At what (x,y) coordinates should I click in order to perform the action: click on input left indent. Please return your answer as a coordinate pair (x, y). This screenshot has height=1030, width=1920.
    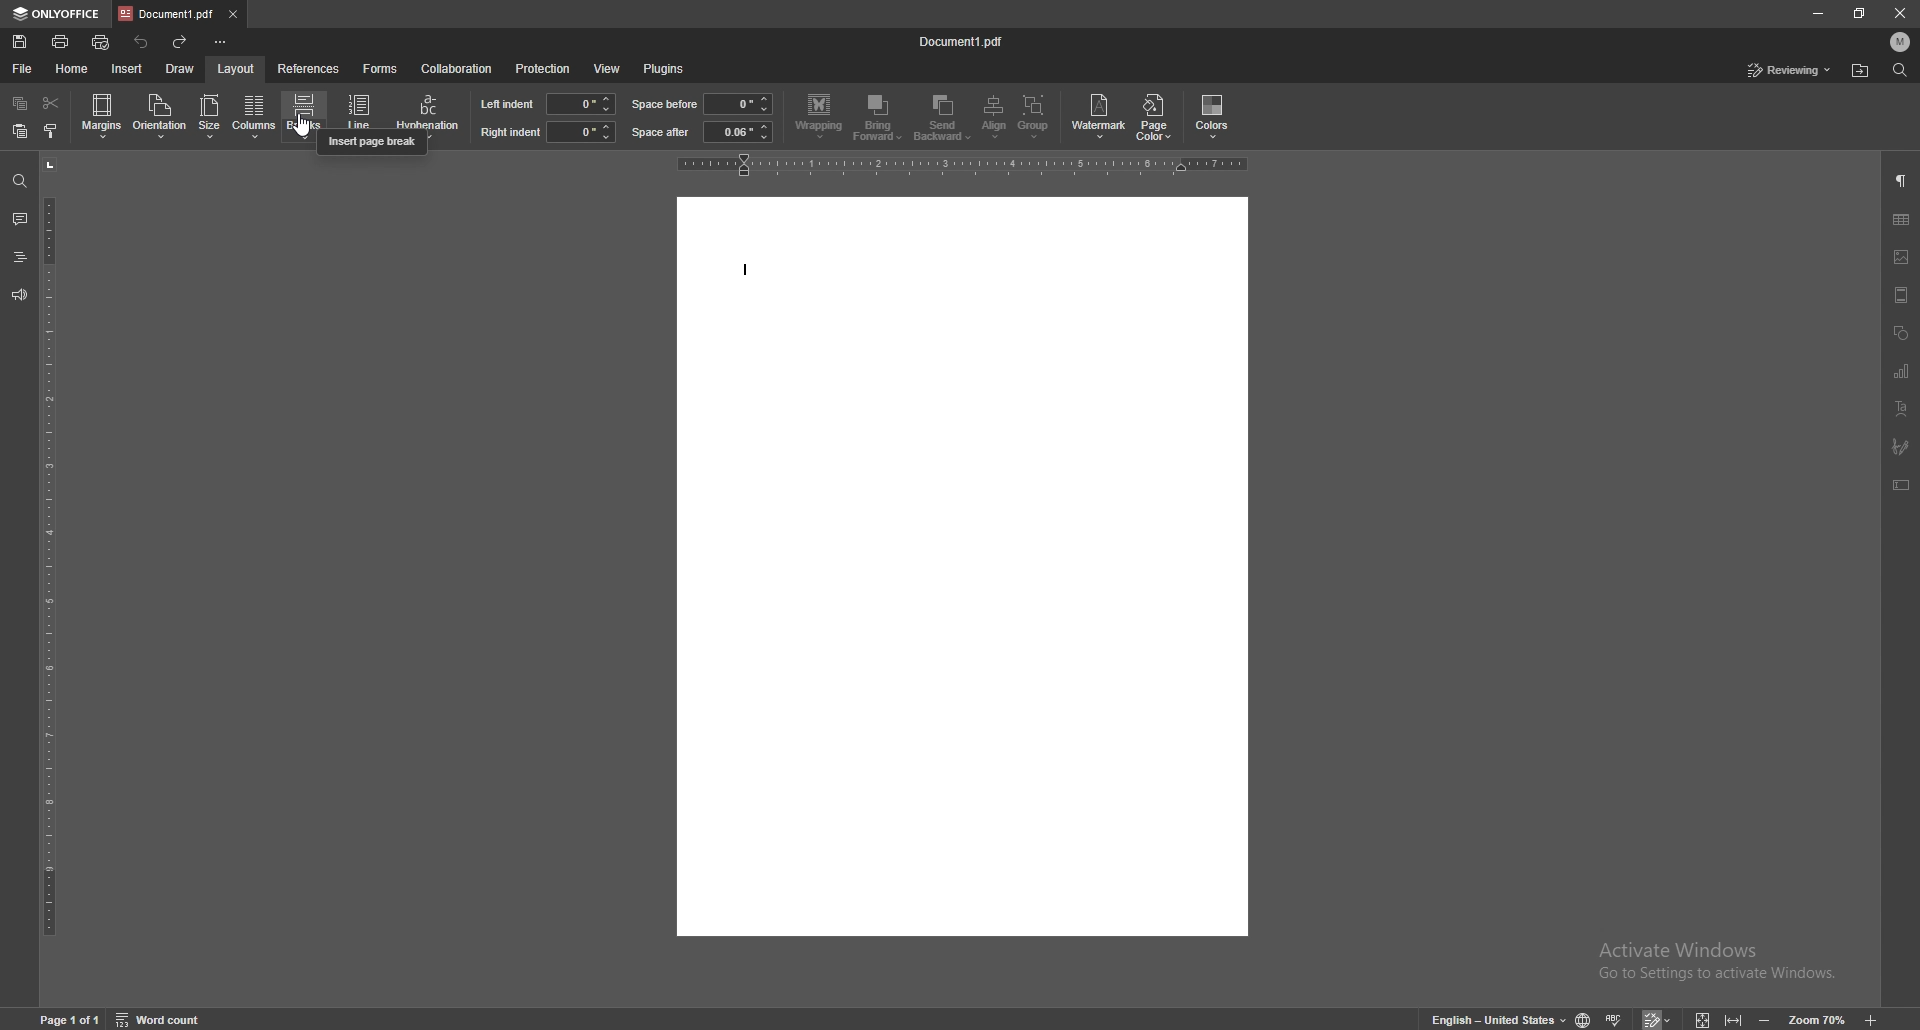
    Looking at the image, I should click on (579, 104).